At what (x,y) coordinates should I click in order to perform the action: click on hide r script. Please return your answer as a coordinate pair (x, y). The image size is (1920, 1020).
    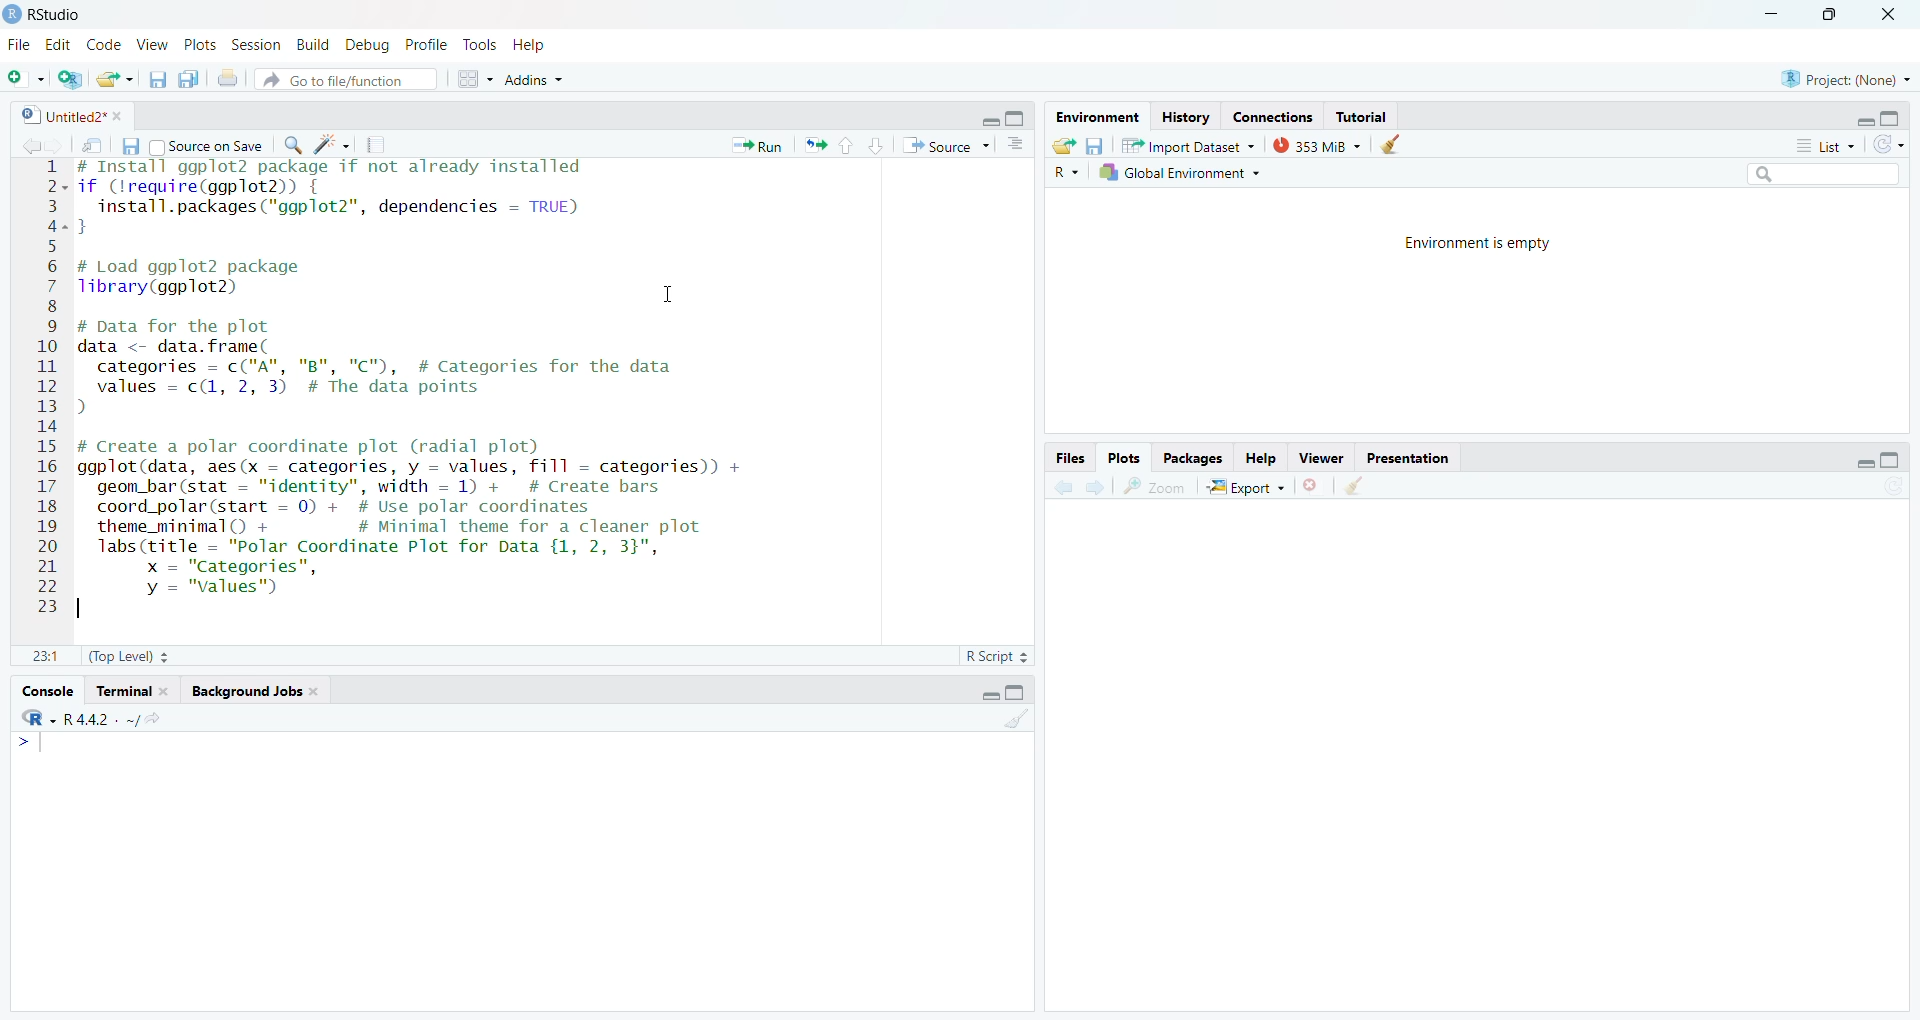
    Looking at the image, I should click on (1857, 117).